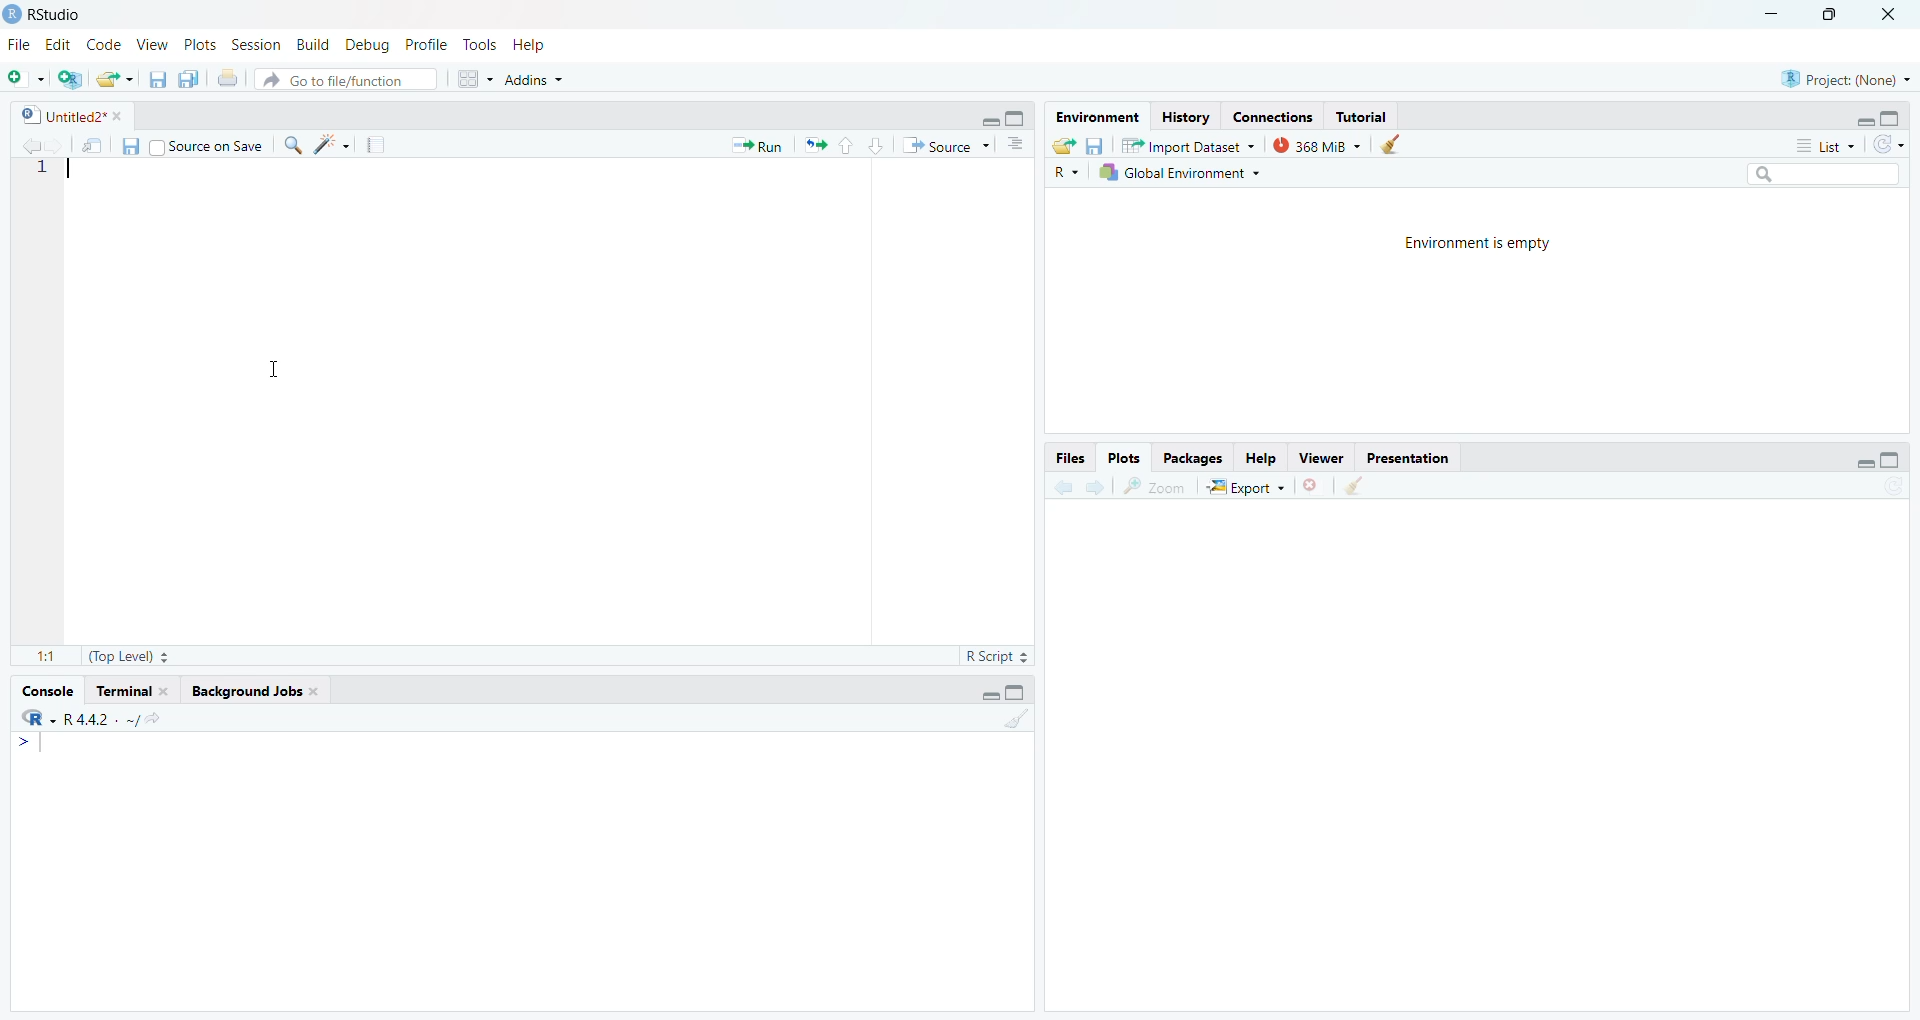  What do you see at coordinates (815, 146) in the screenshot?
I see `export` at bounding box center [815, 146].